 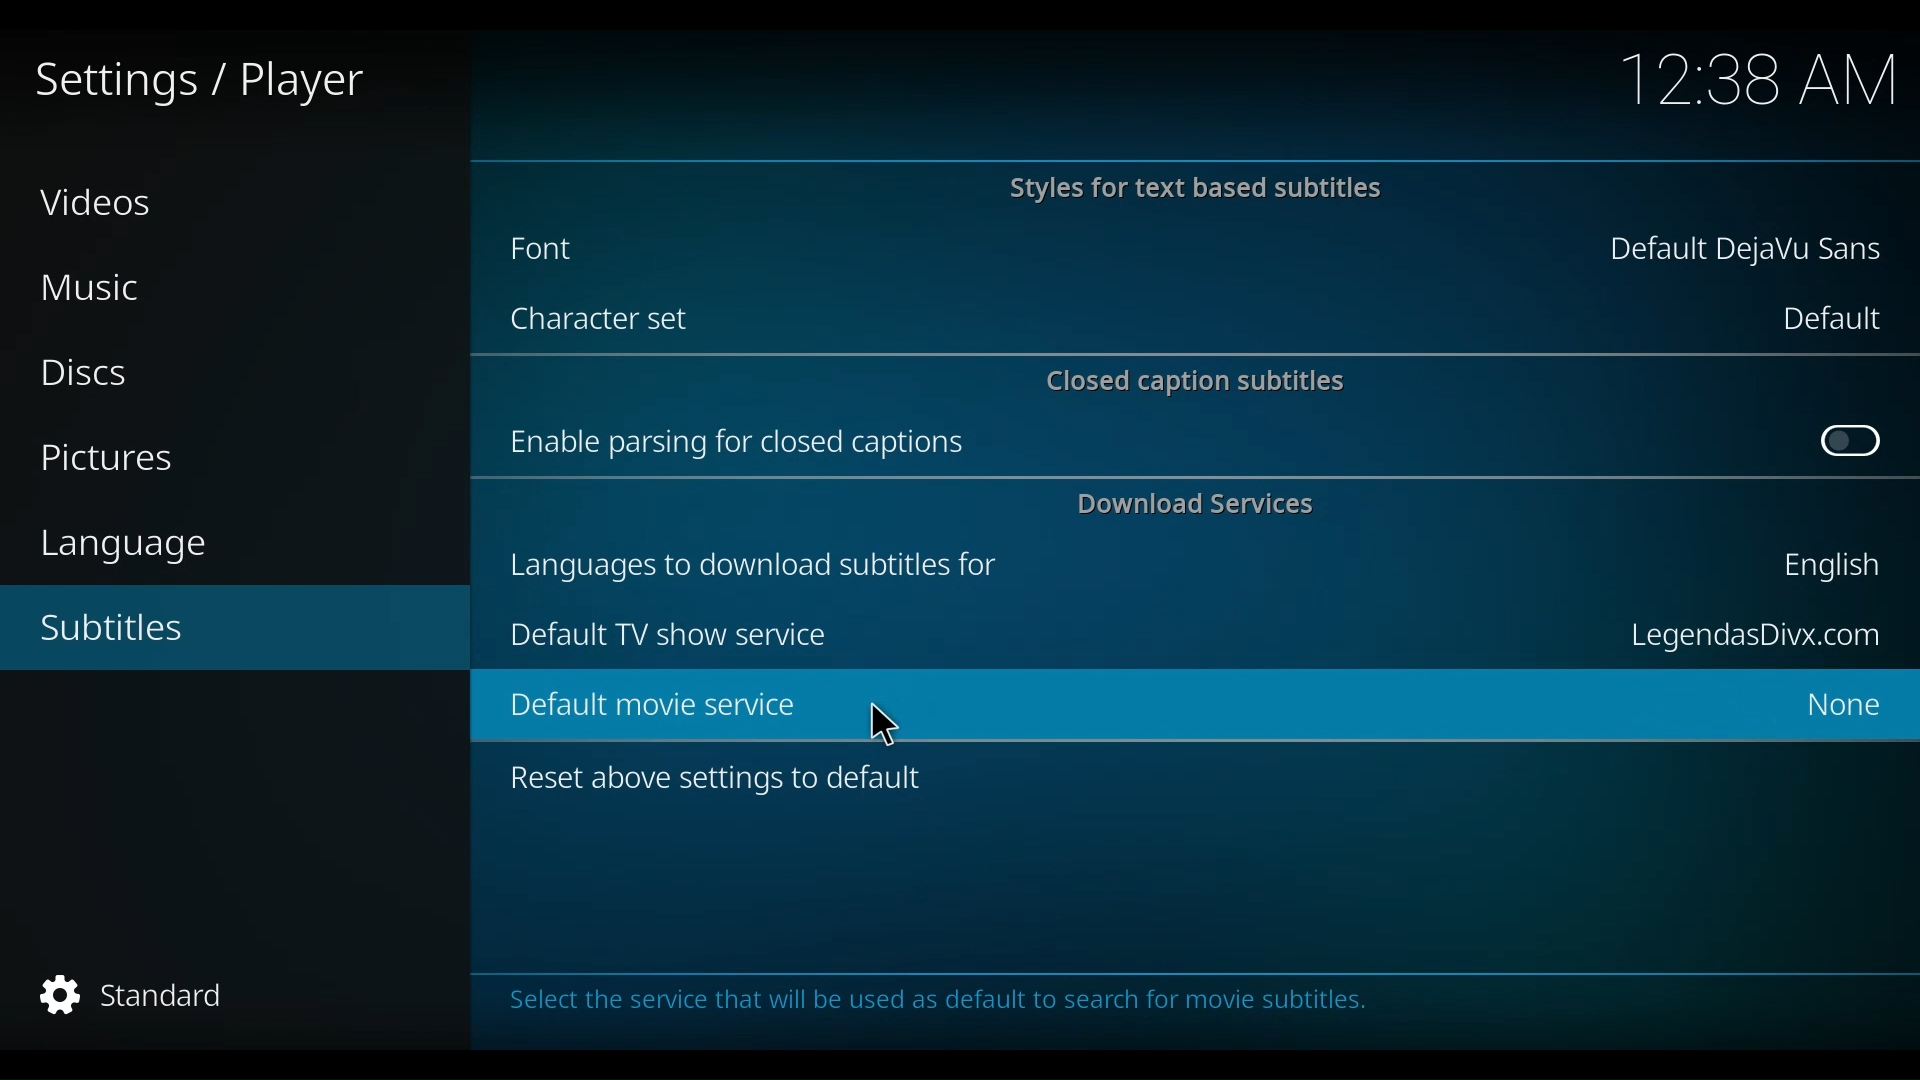 What do you see at coordinates (743, 442) in the screenshot?
I see `Enable parsing for closed captions` at bounding box center [743, 442].